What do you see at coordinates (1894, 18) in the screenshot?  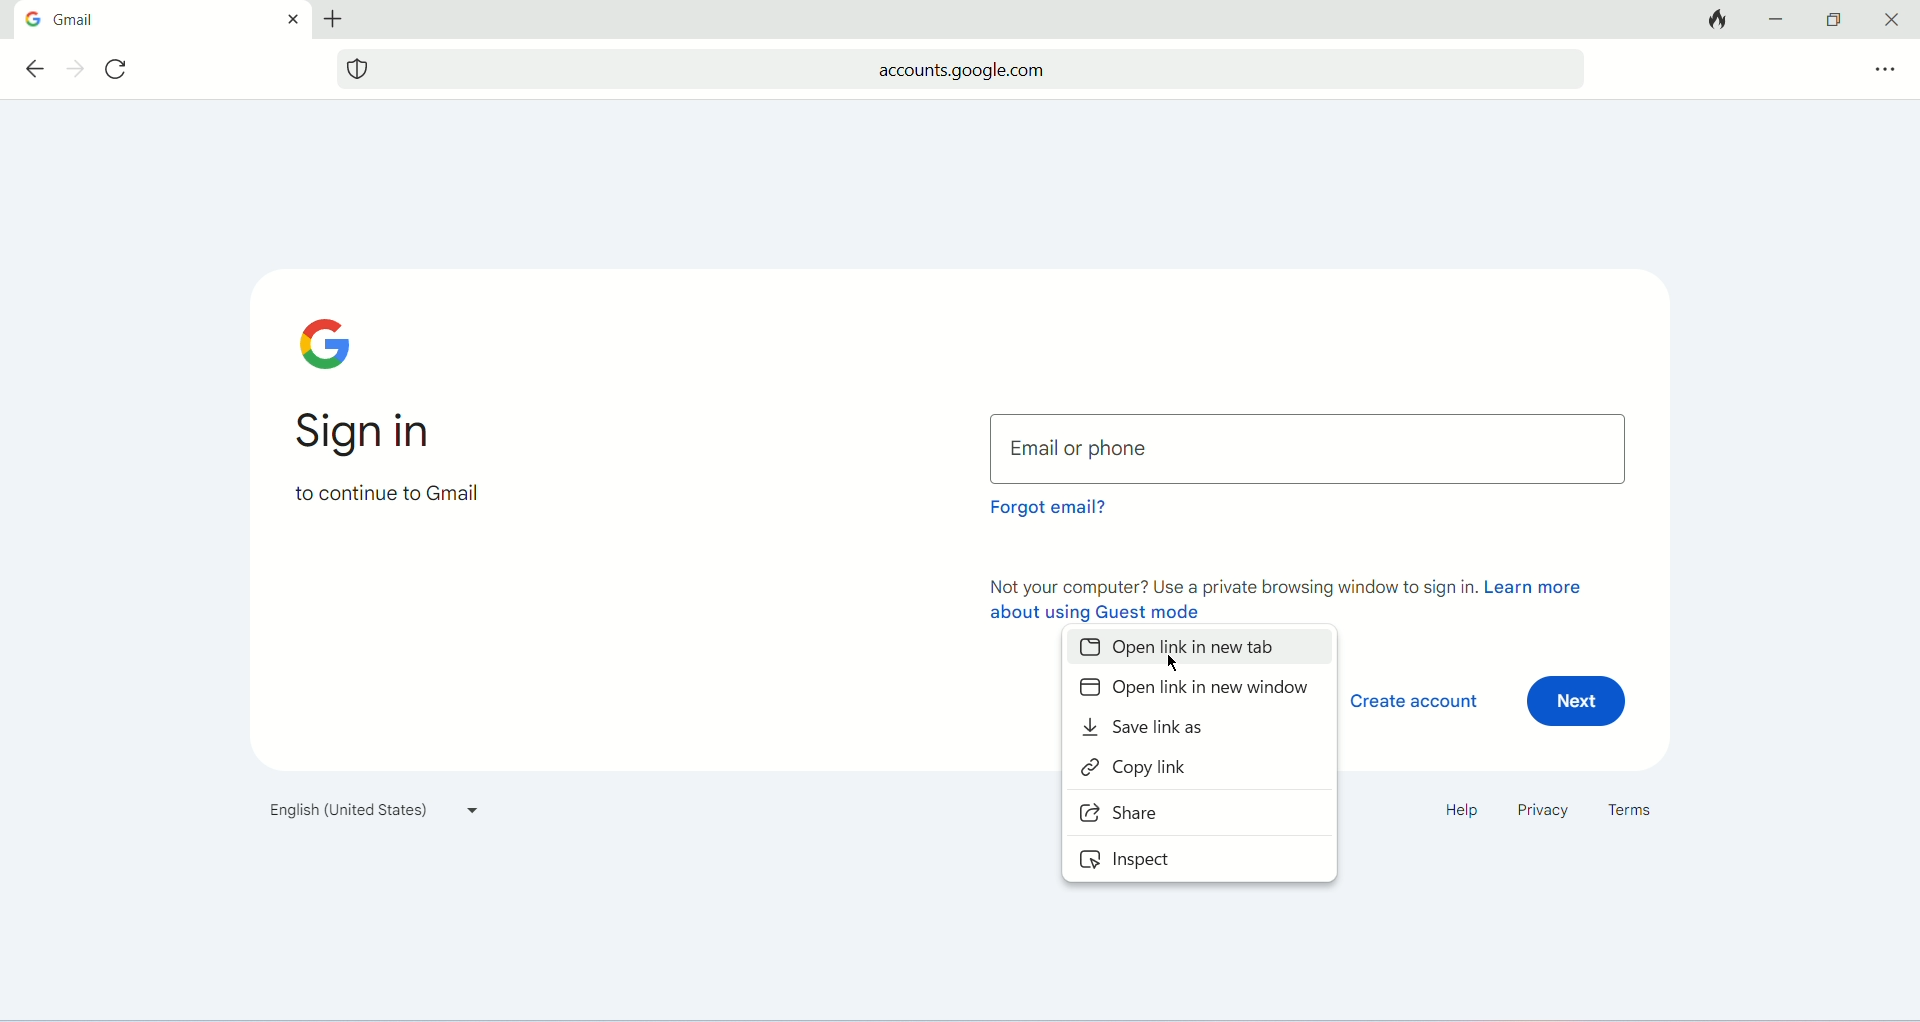 I see `close` at bounding box center [1894, 18].